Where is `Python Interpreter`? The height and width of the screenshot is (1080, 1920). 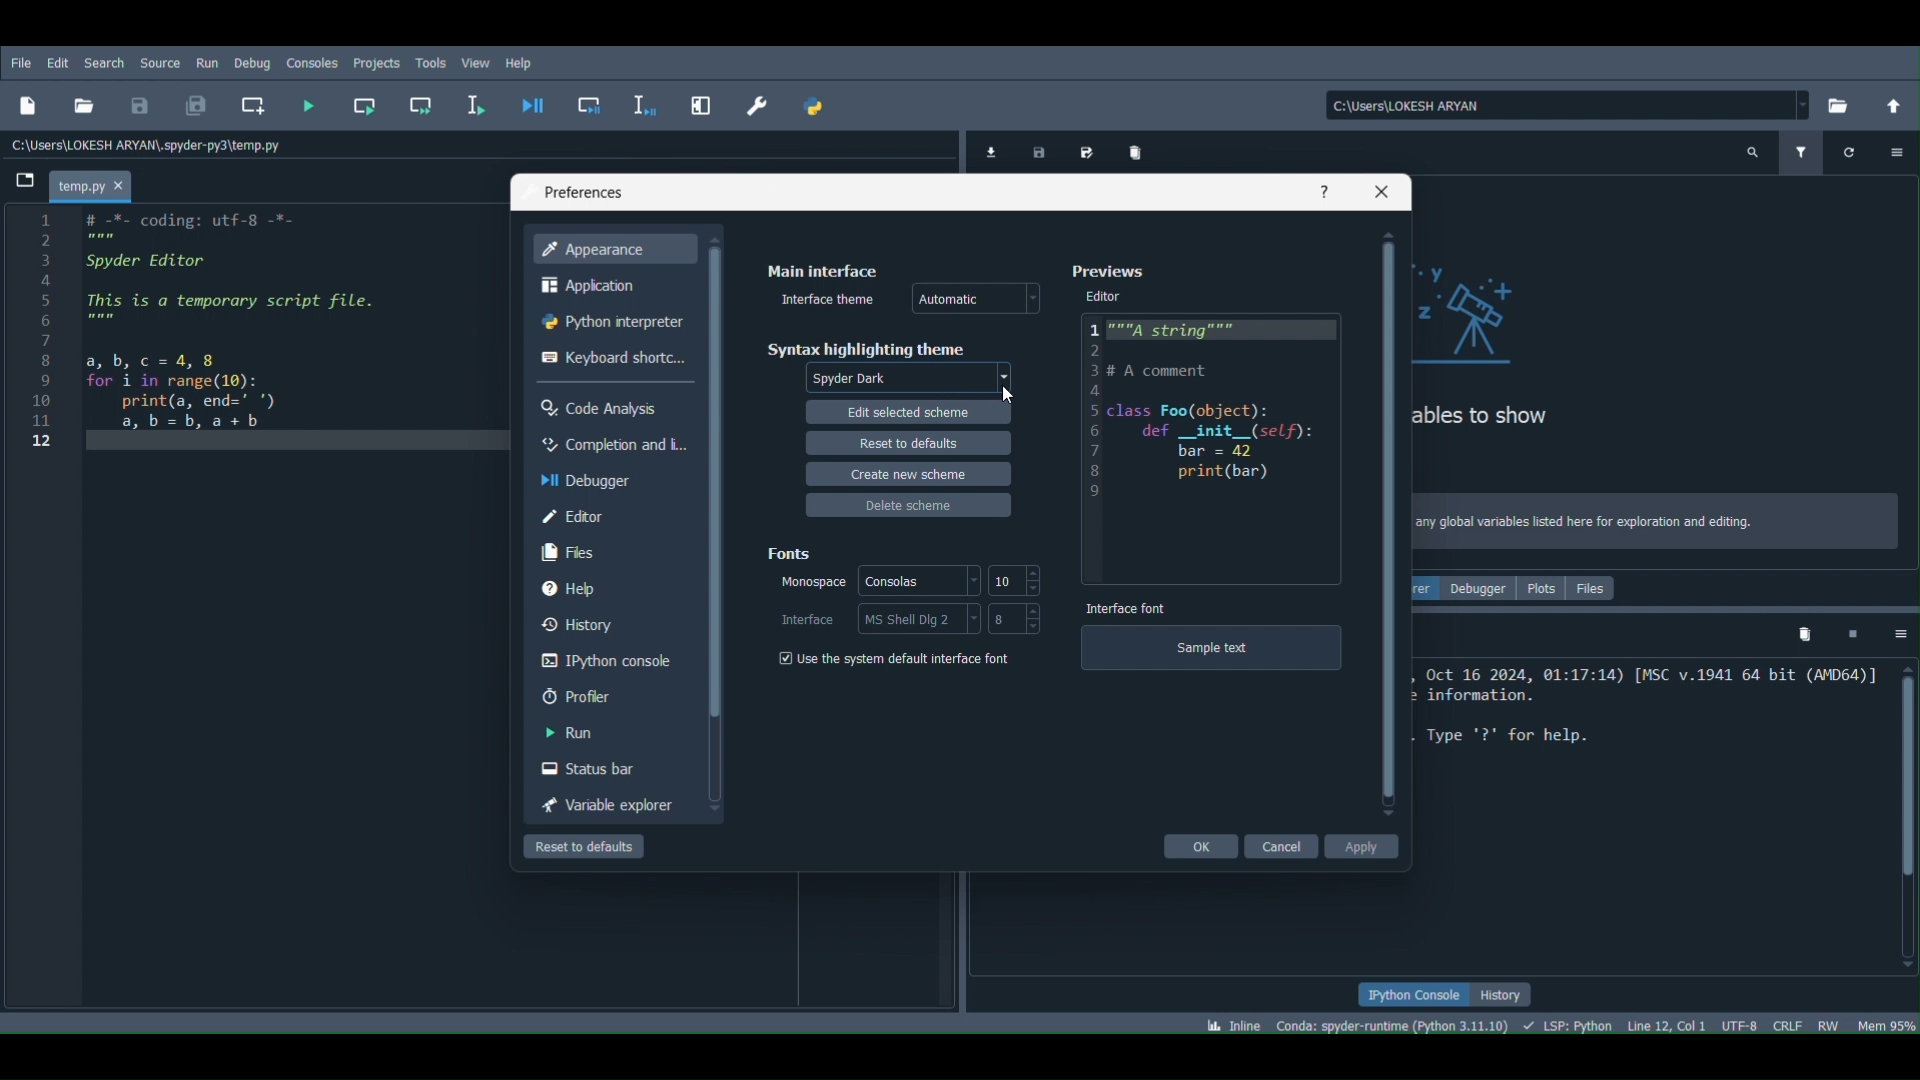 Python Interpreter is located at coordinates (610, 319).